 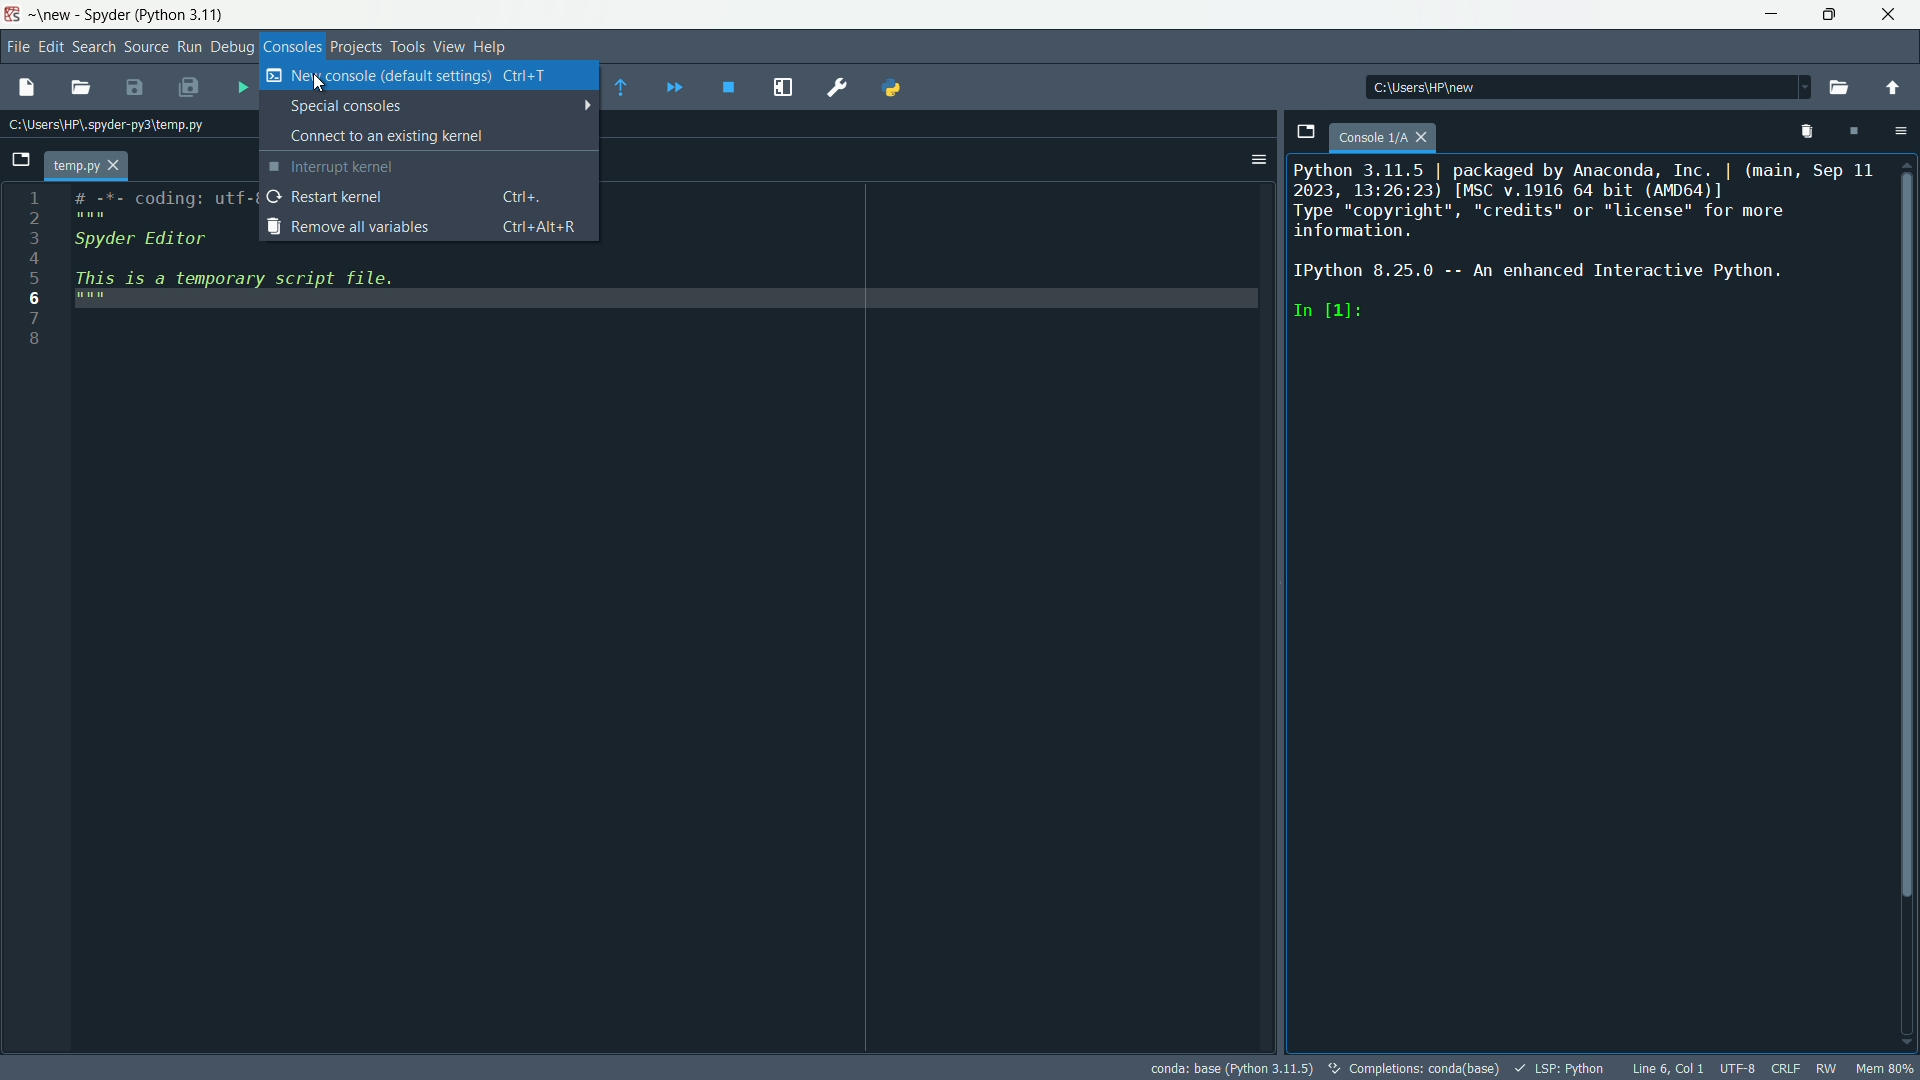 I want to click on encoding, so click(x=1740, y=1068).